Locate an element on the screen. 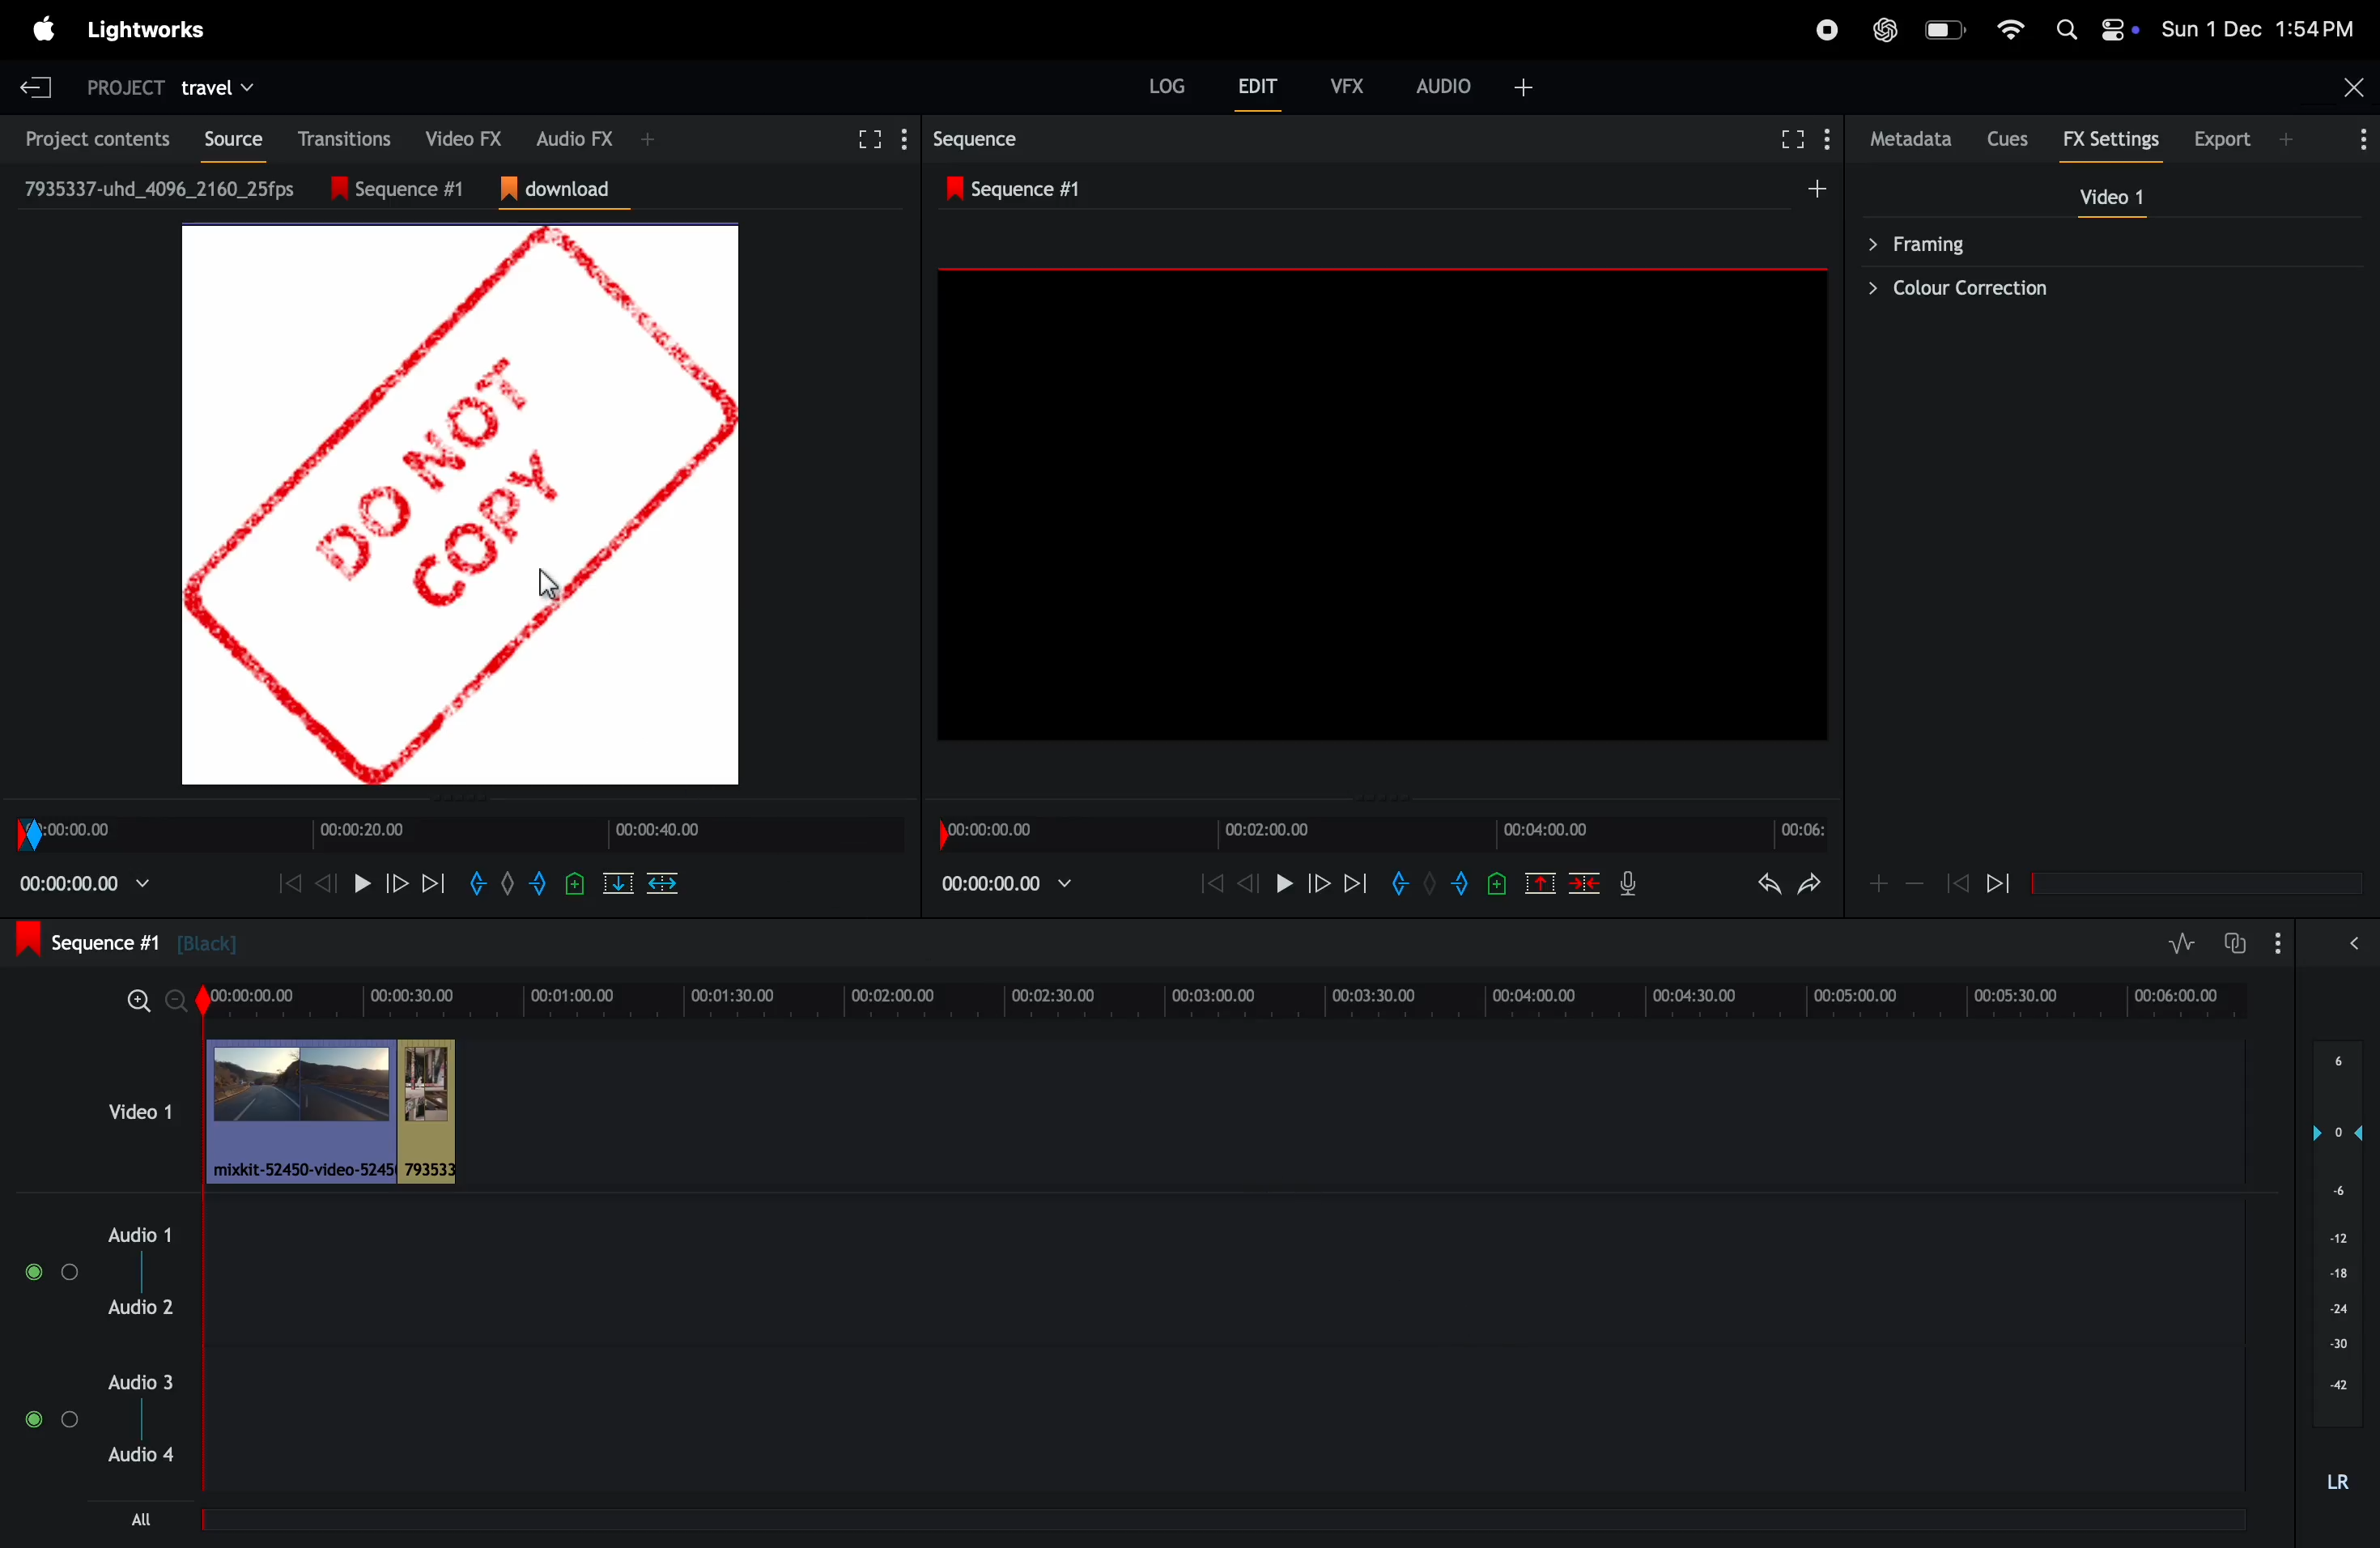 This screenshot has height=1548, width=2380. meta data is located at coordinates (1912, 139).